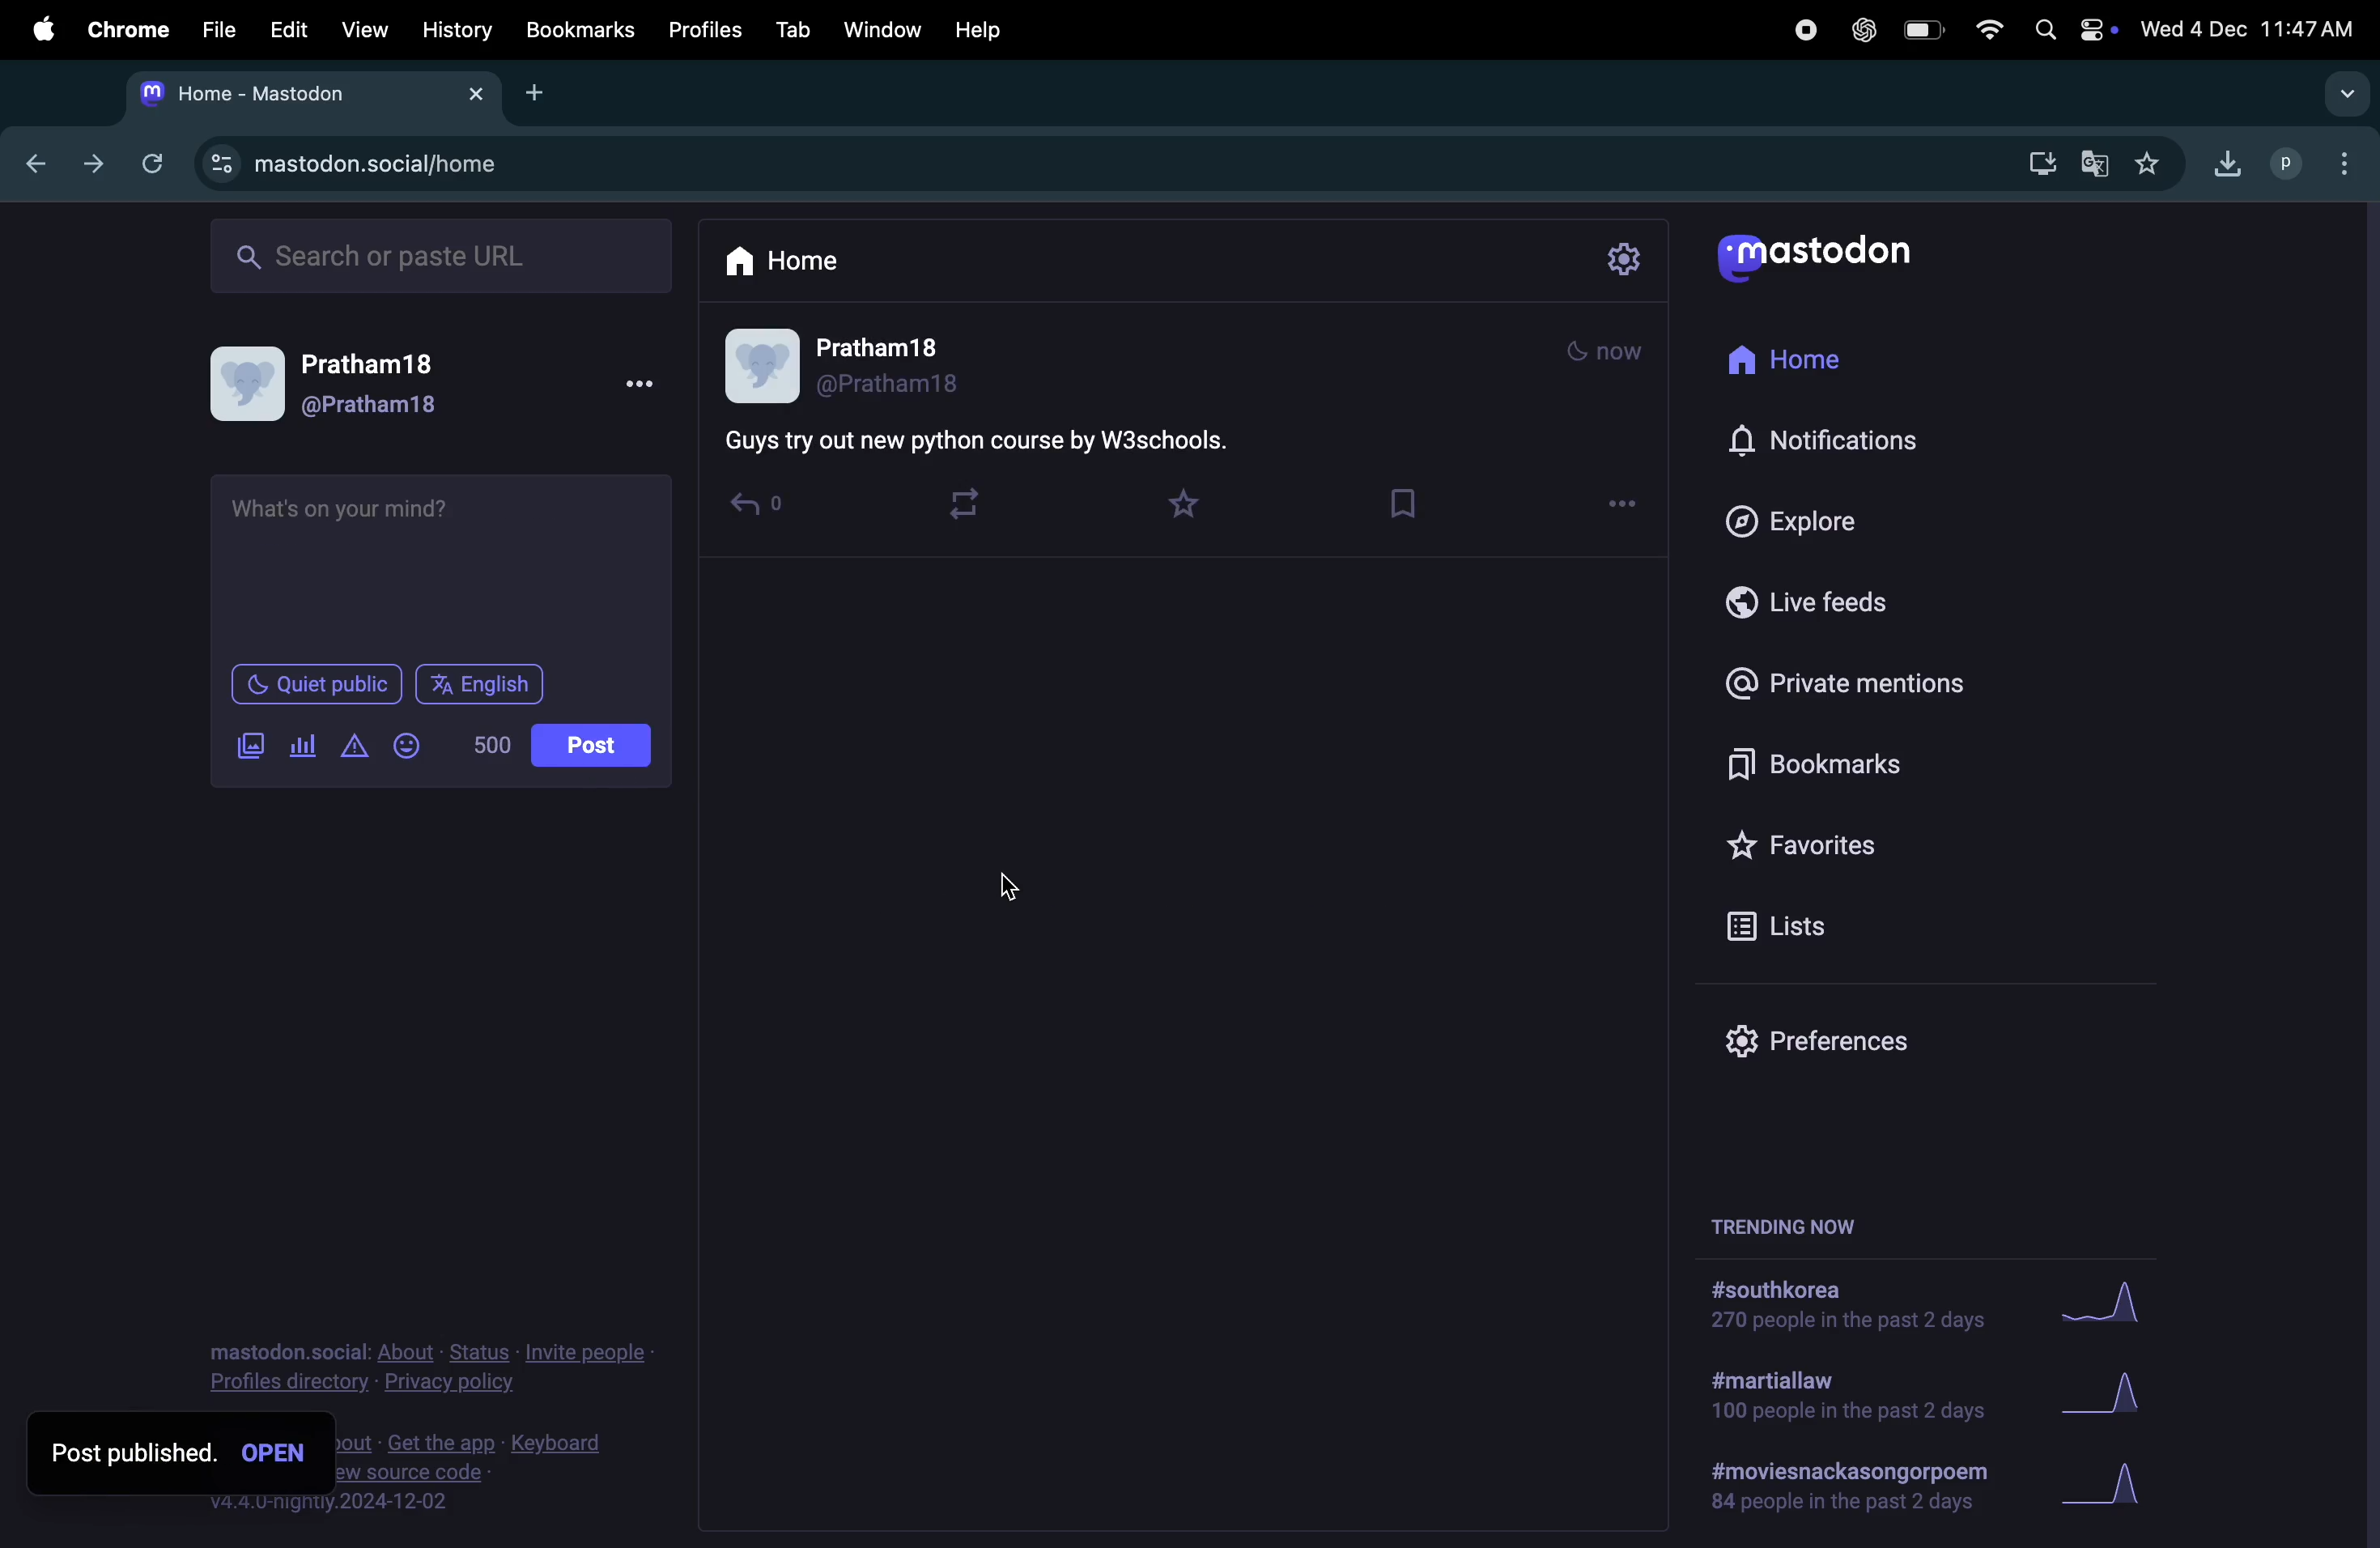 This screenshot has height=1548, width=2380. I want to click on Window, so click(877, 32).